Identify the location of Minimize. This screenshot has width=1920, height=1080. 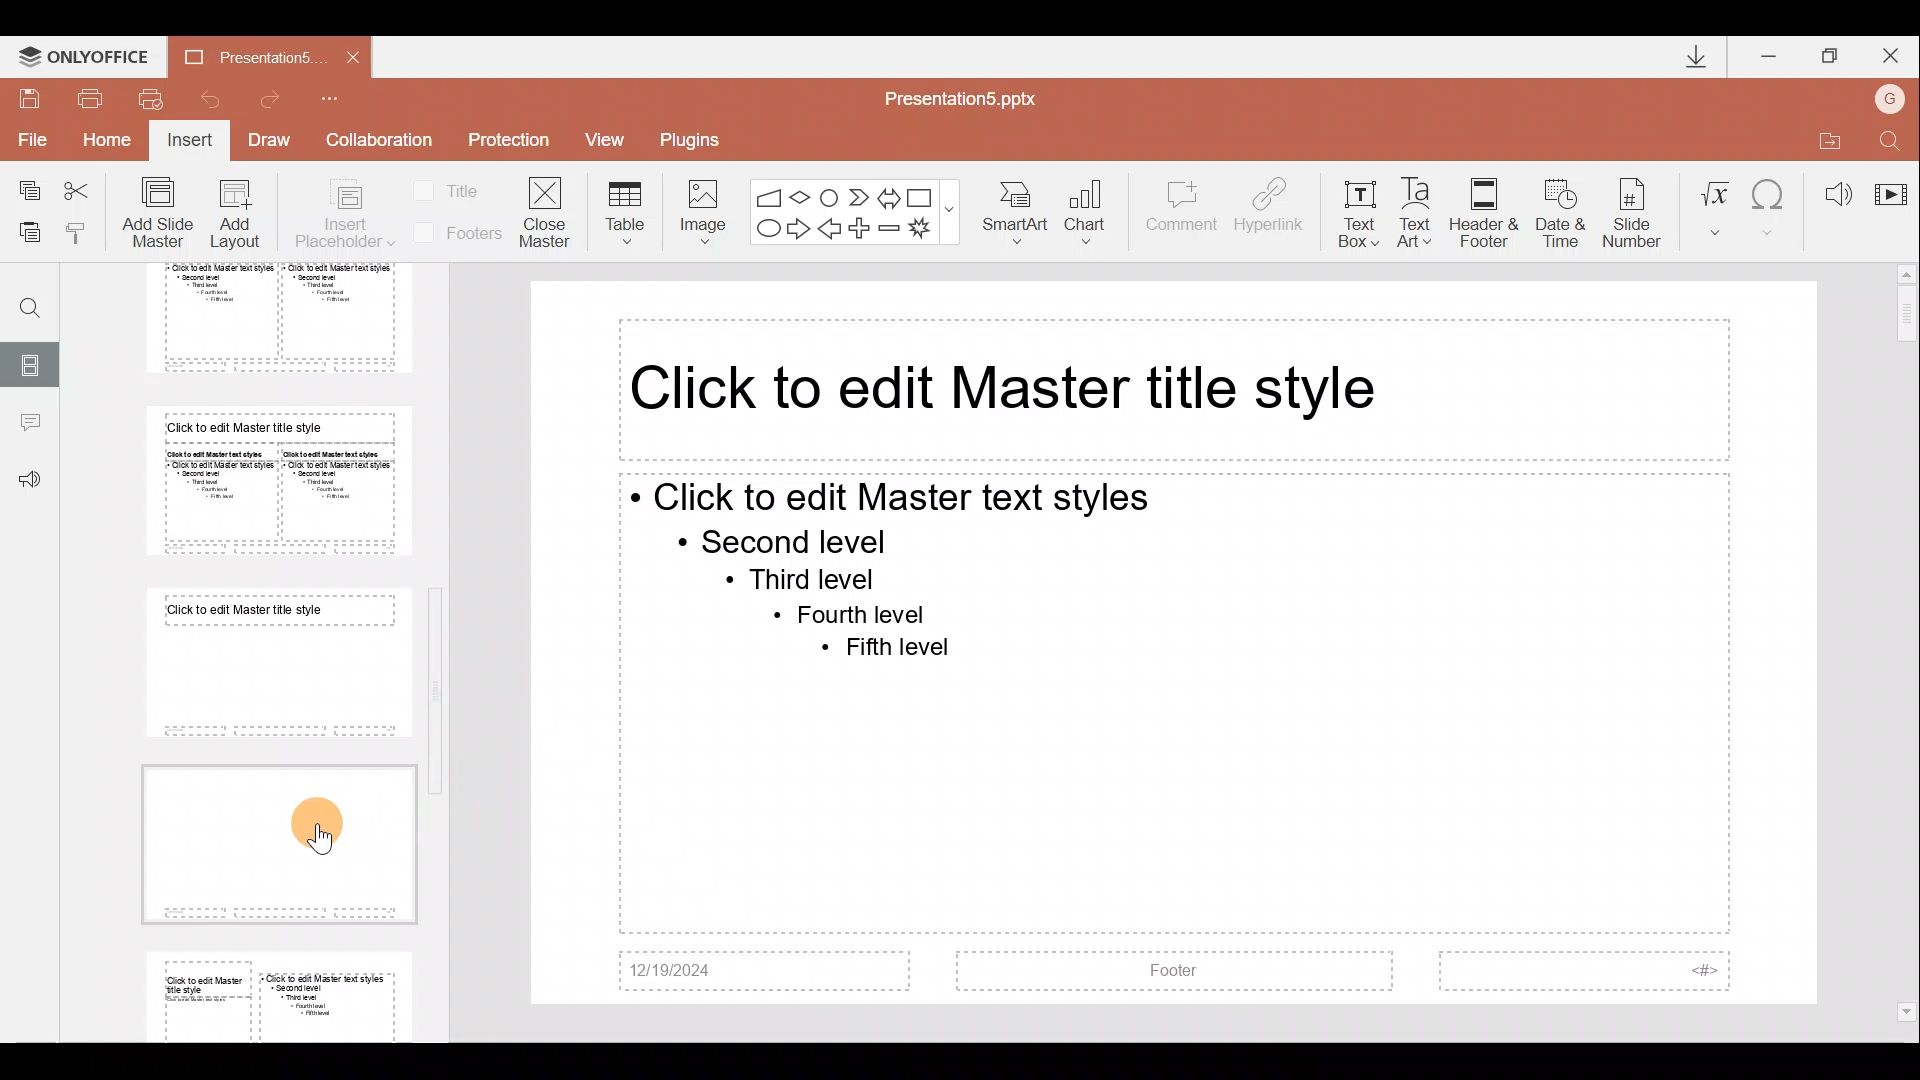
(1770, 52).